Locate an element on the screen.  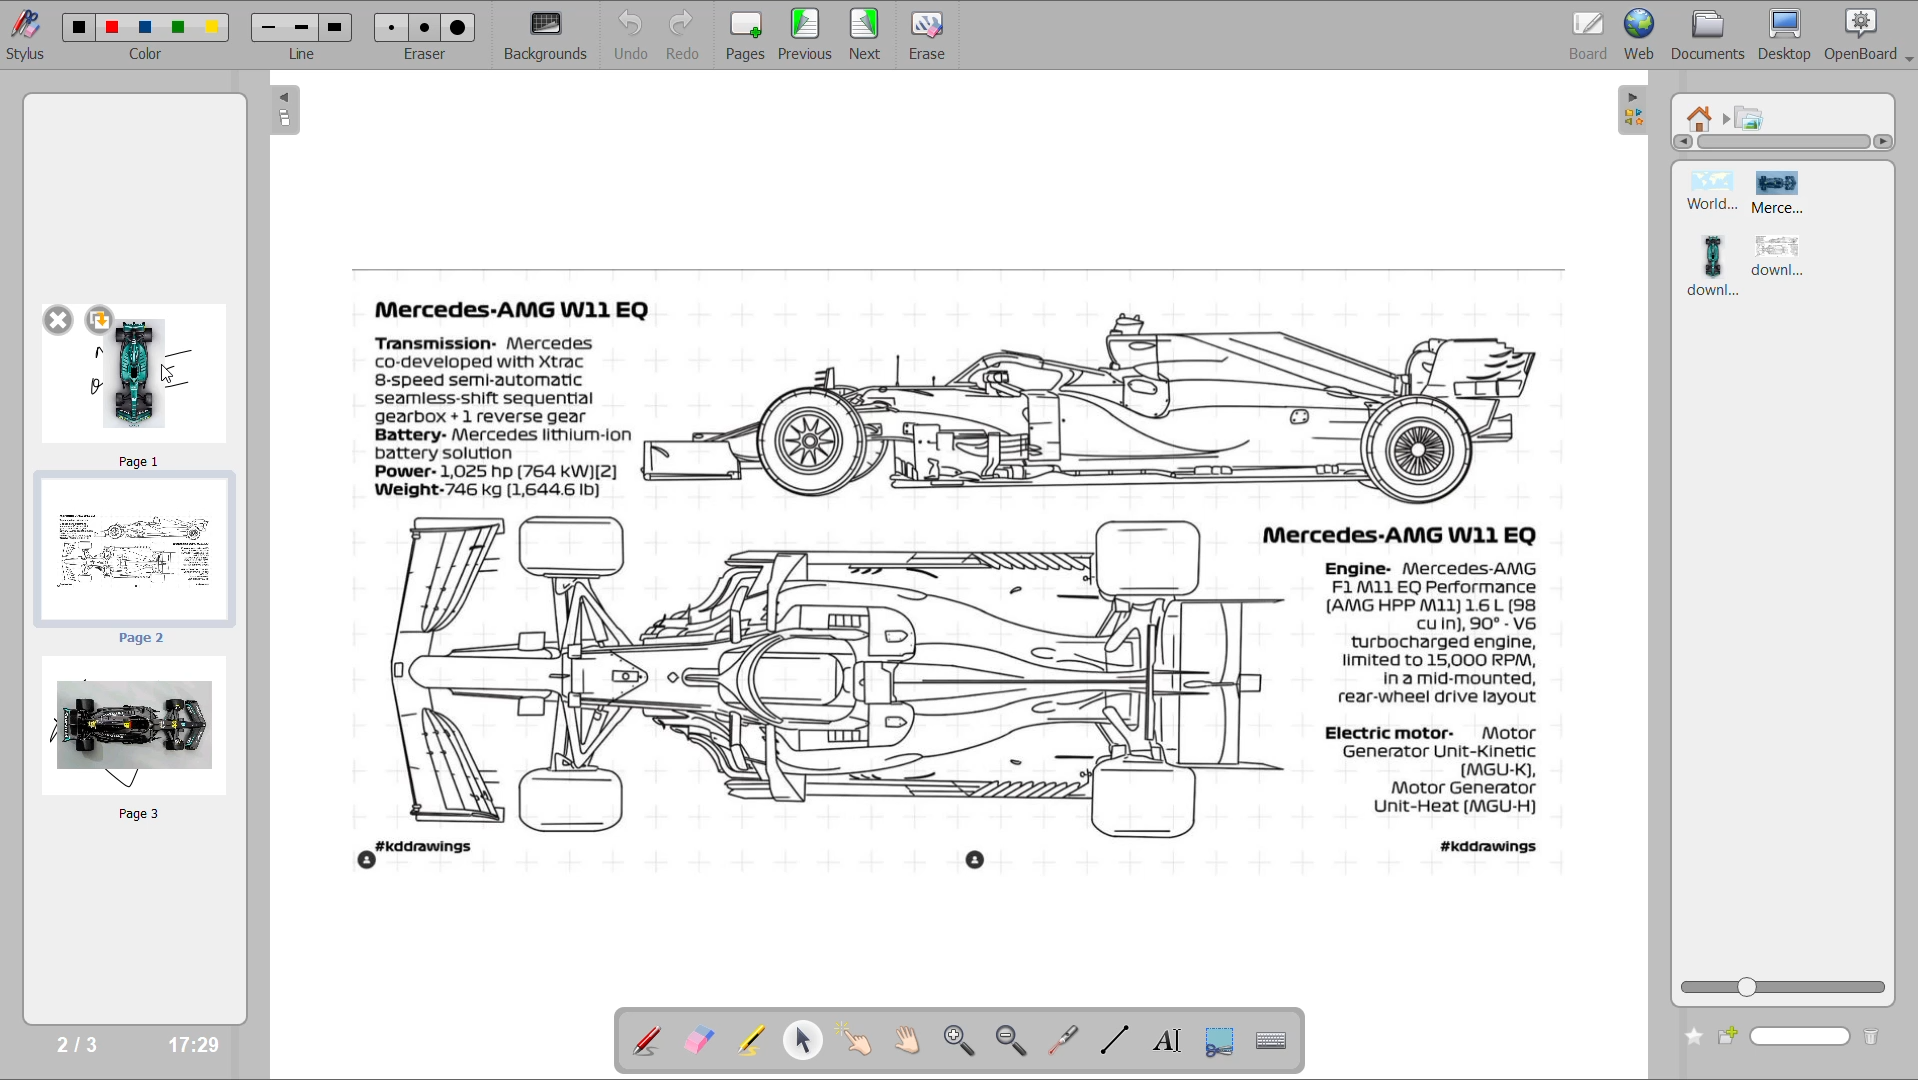
eraser is located at coordinates (433, 57).